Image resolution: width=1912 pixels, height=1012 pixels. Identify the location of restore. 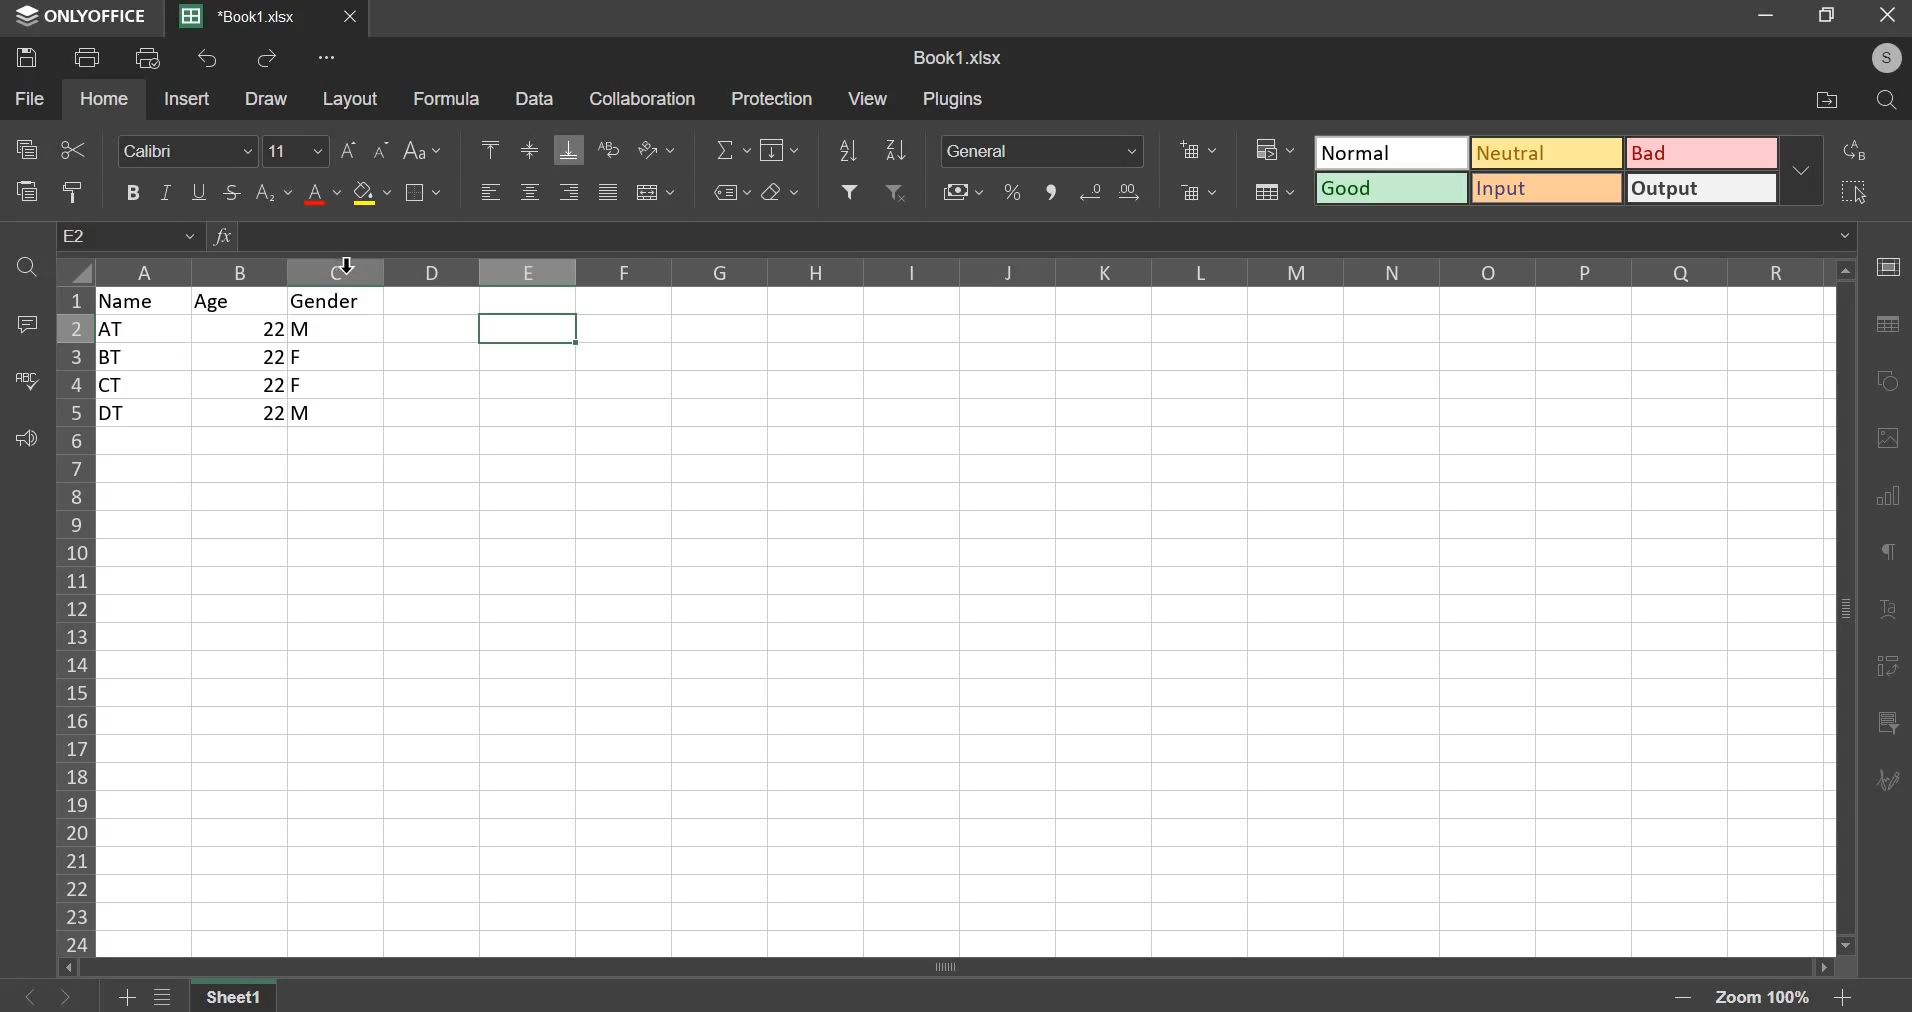
(1831, 17).